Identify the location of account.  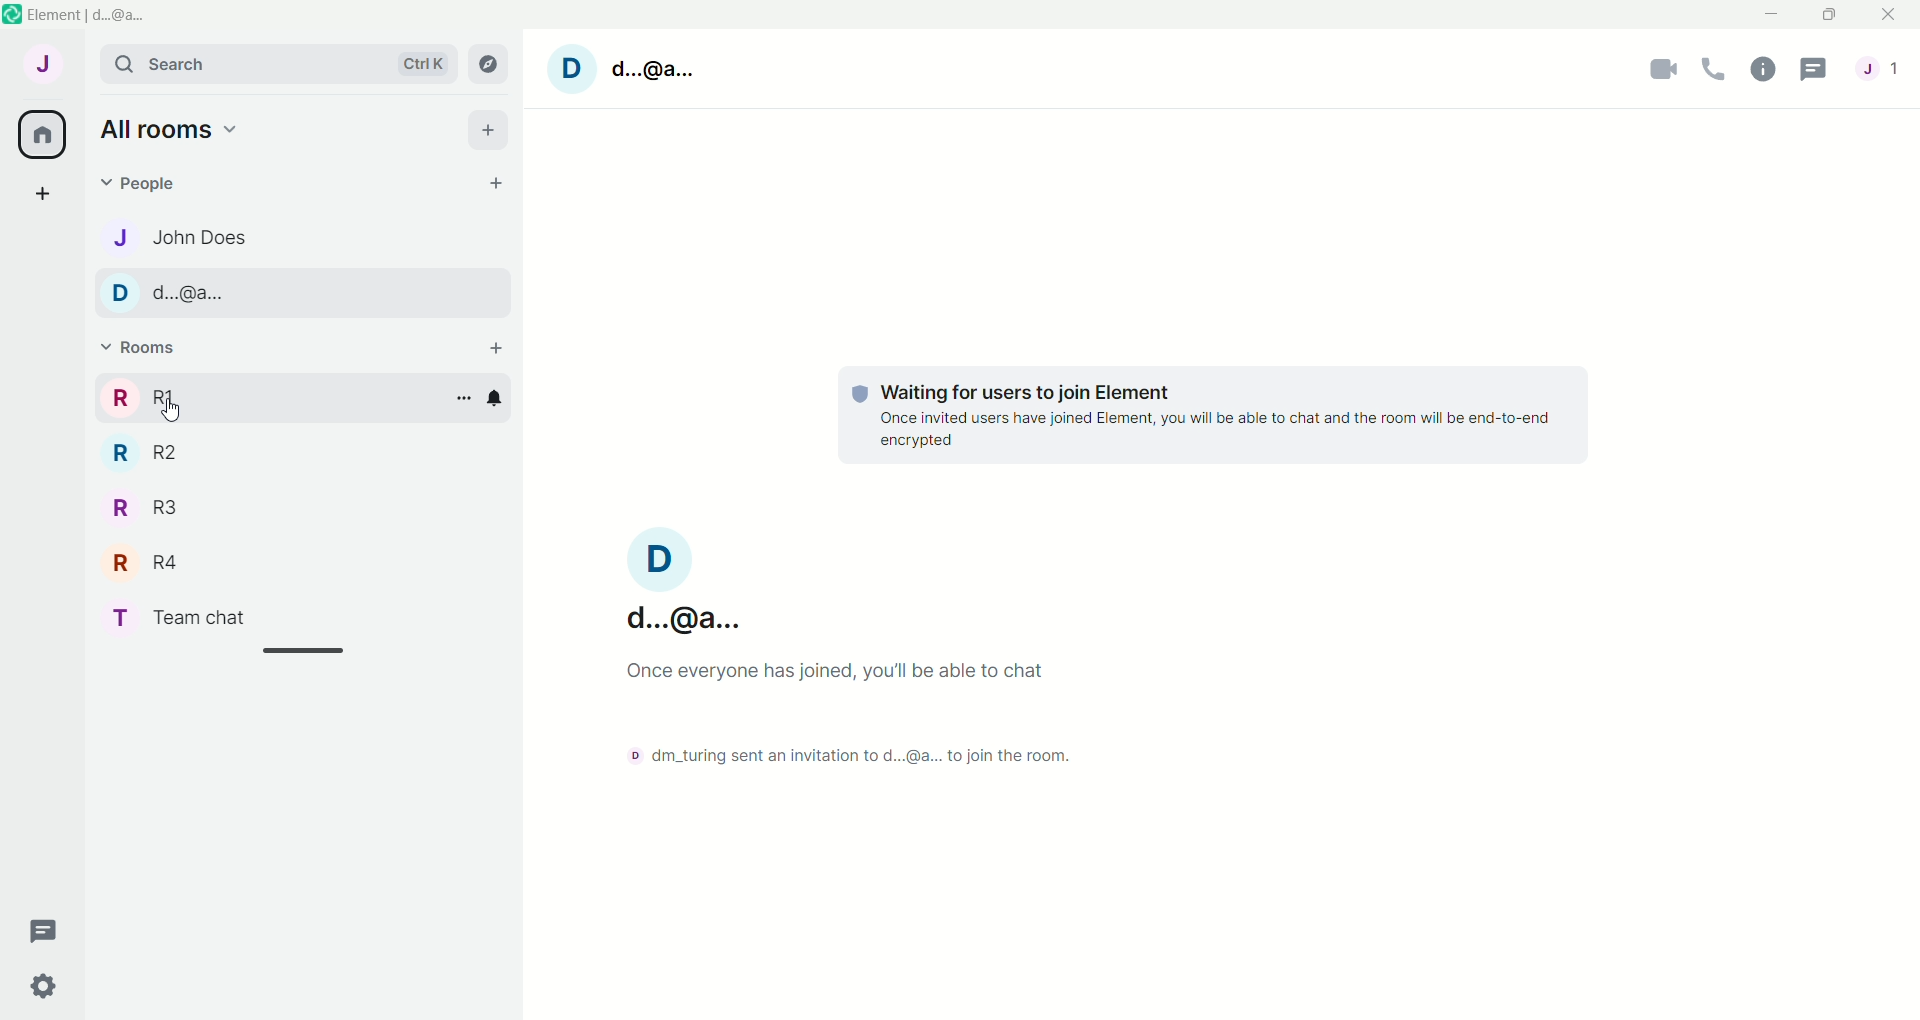
(629, 66).